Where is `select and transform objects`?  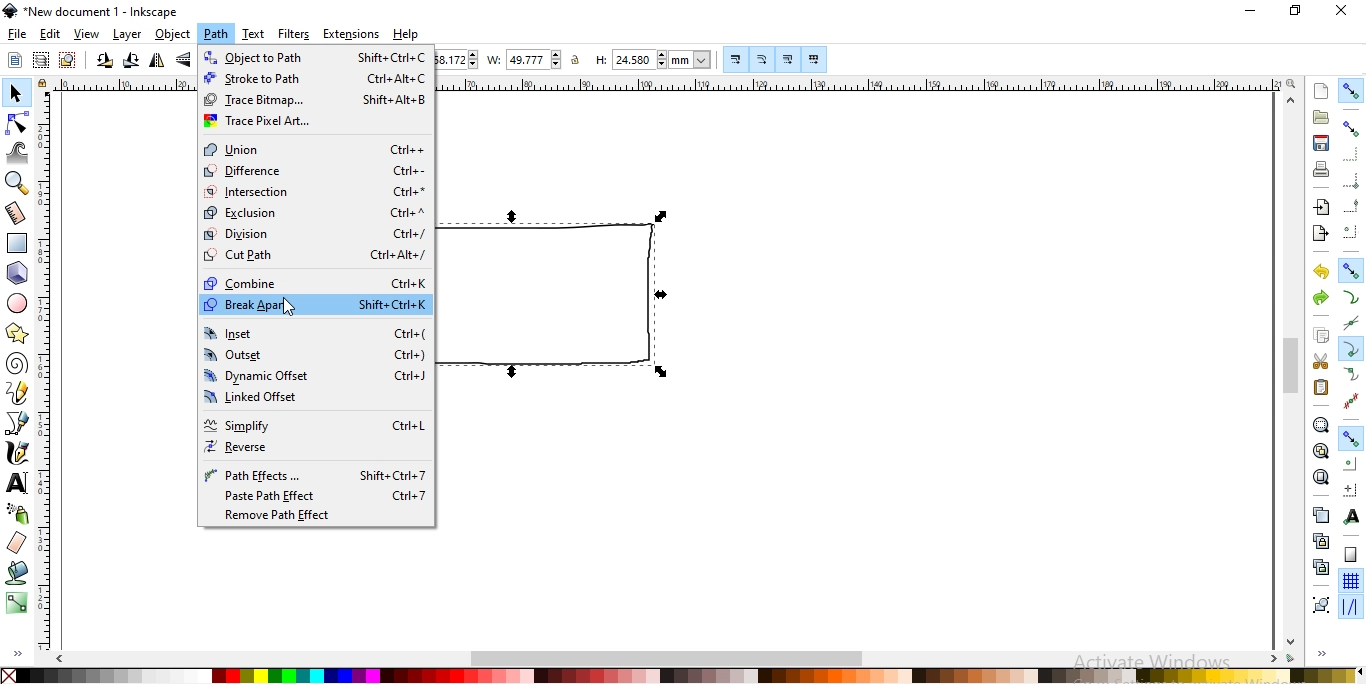
select and transform objects is located at coordinates (17, 93).